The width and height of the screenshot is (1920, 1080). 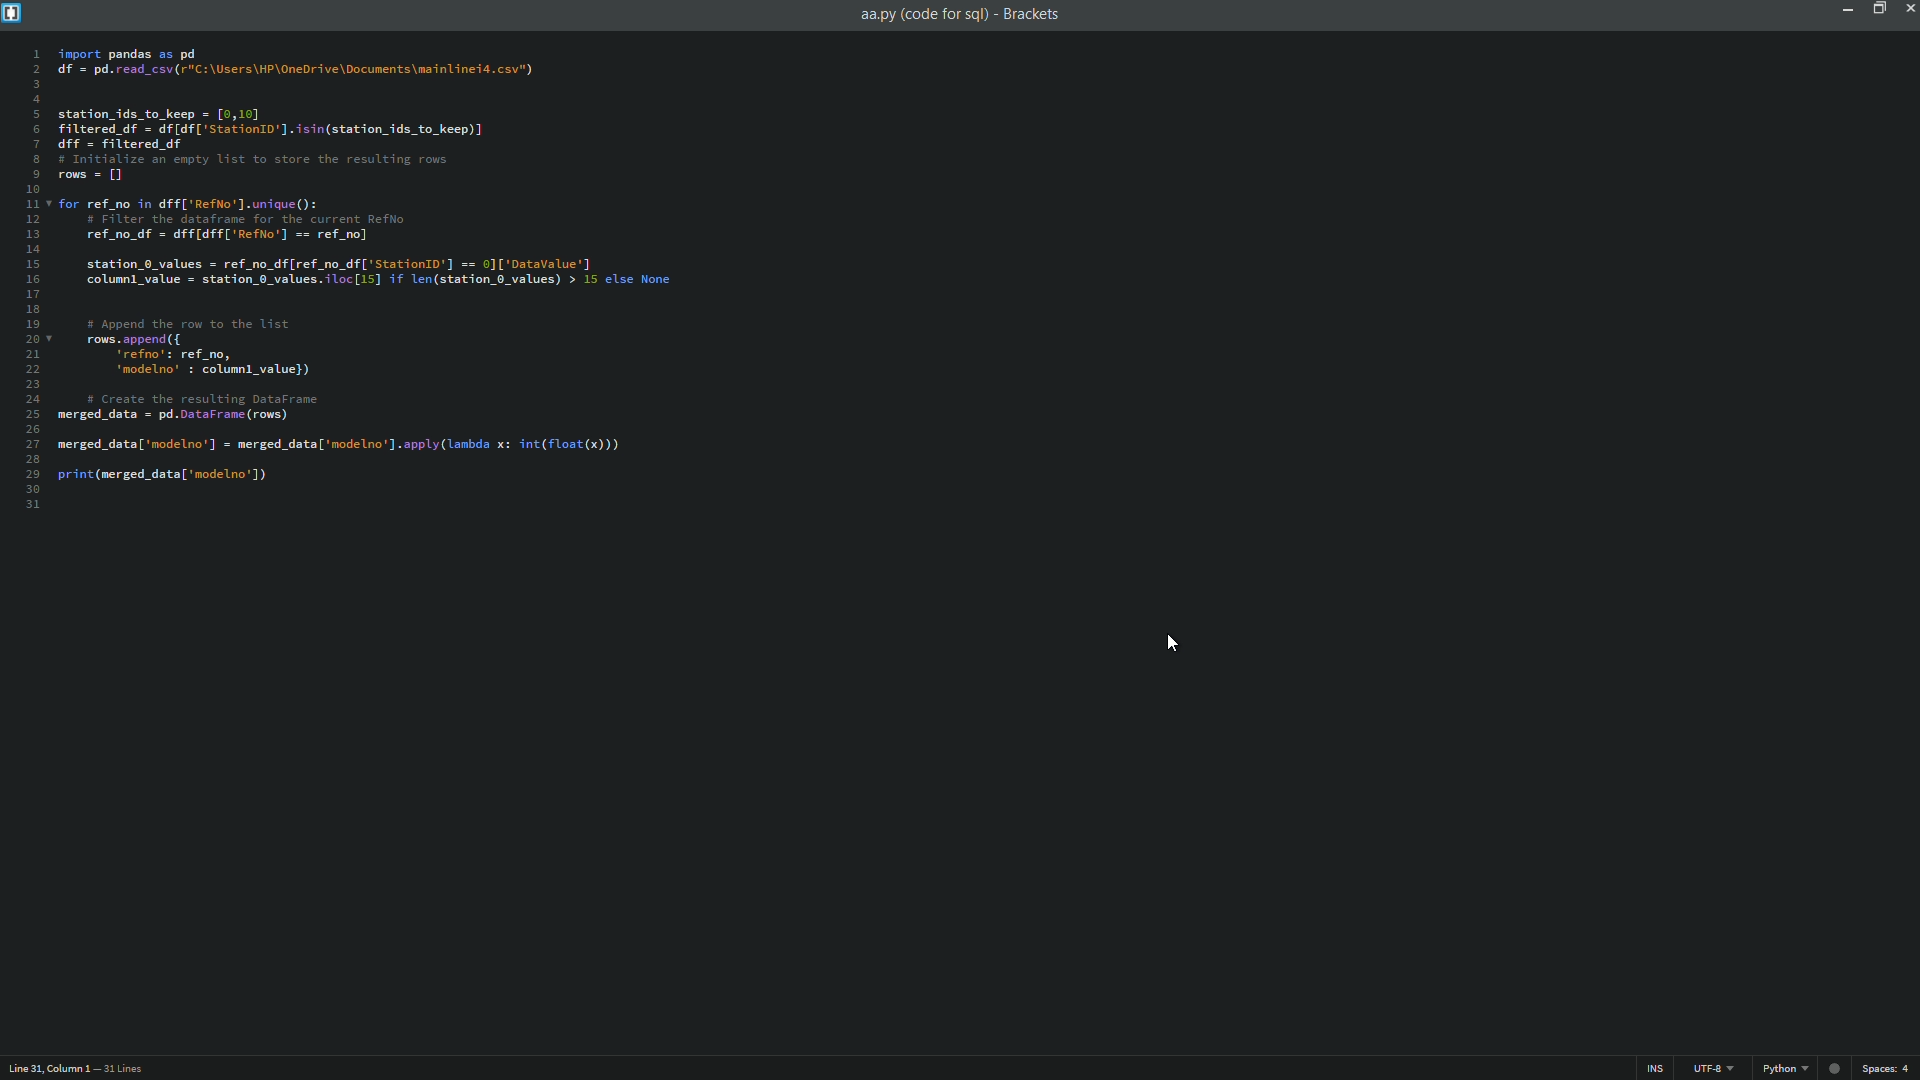 I want to click on close app, so click(x=1908, y=8).